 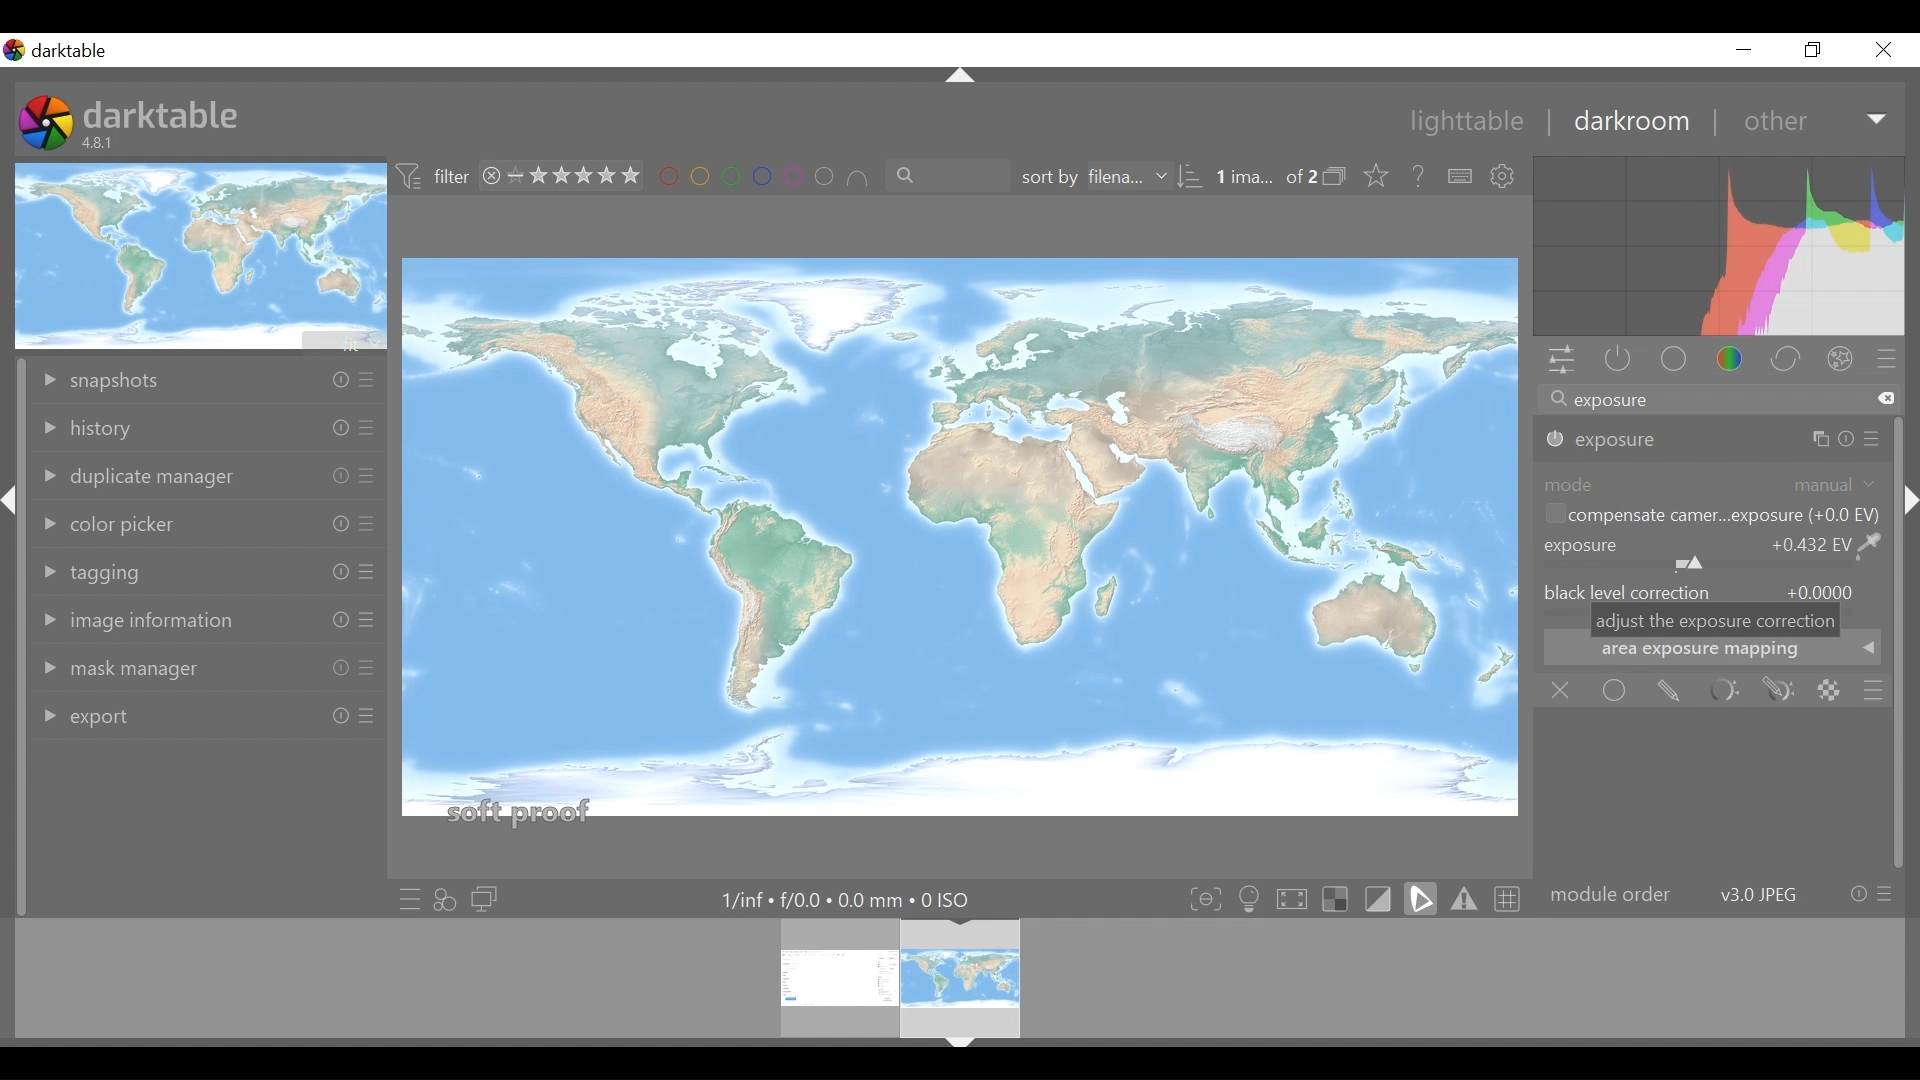 What do you see at coordinates (1378, 177) in the screenshot?
I see `lick to change the type of overlays shown on thumbnails` at bounding box center [1378, 177].